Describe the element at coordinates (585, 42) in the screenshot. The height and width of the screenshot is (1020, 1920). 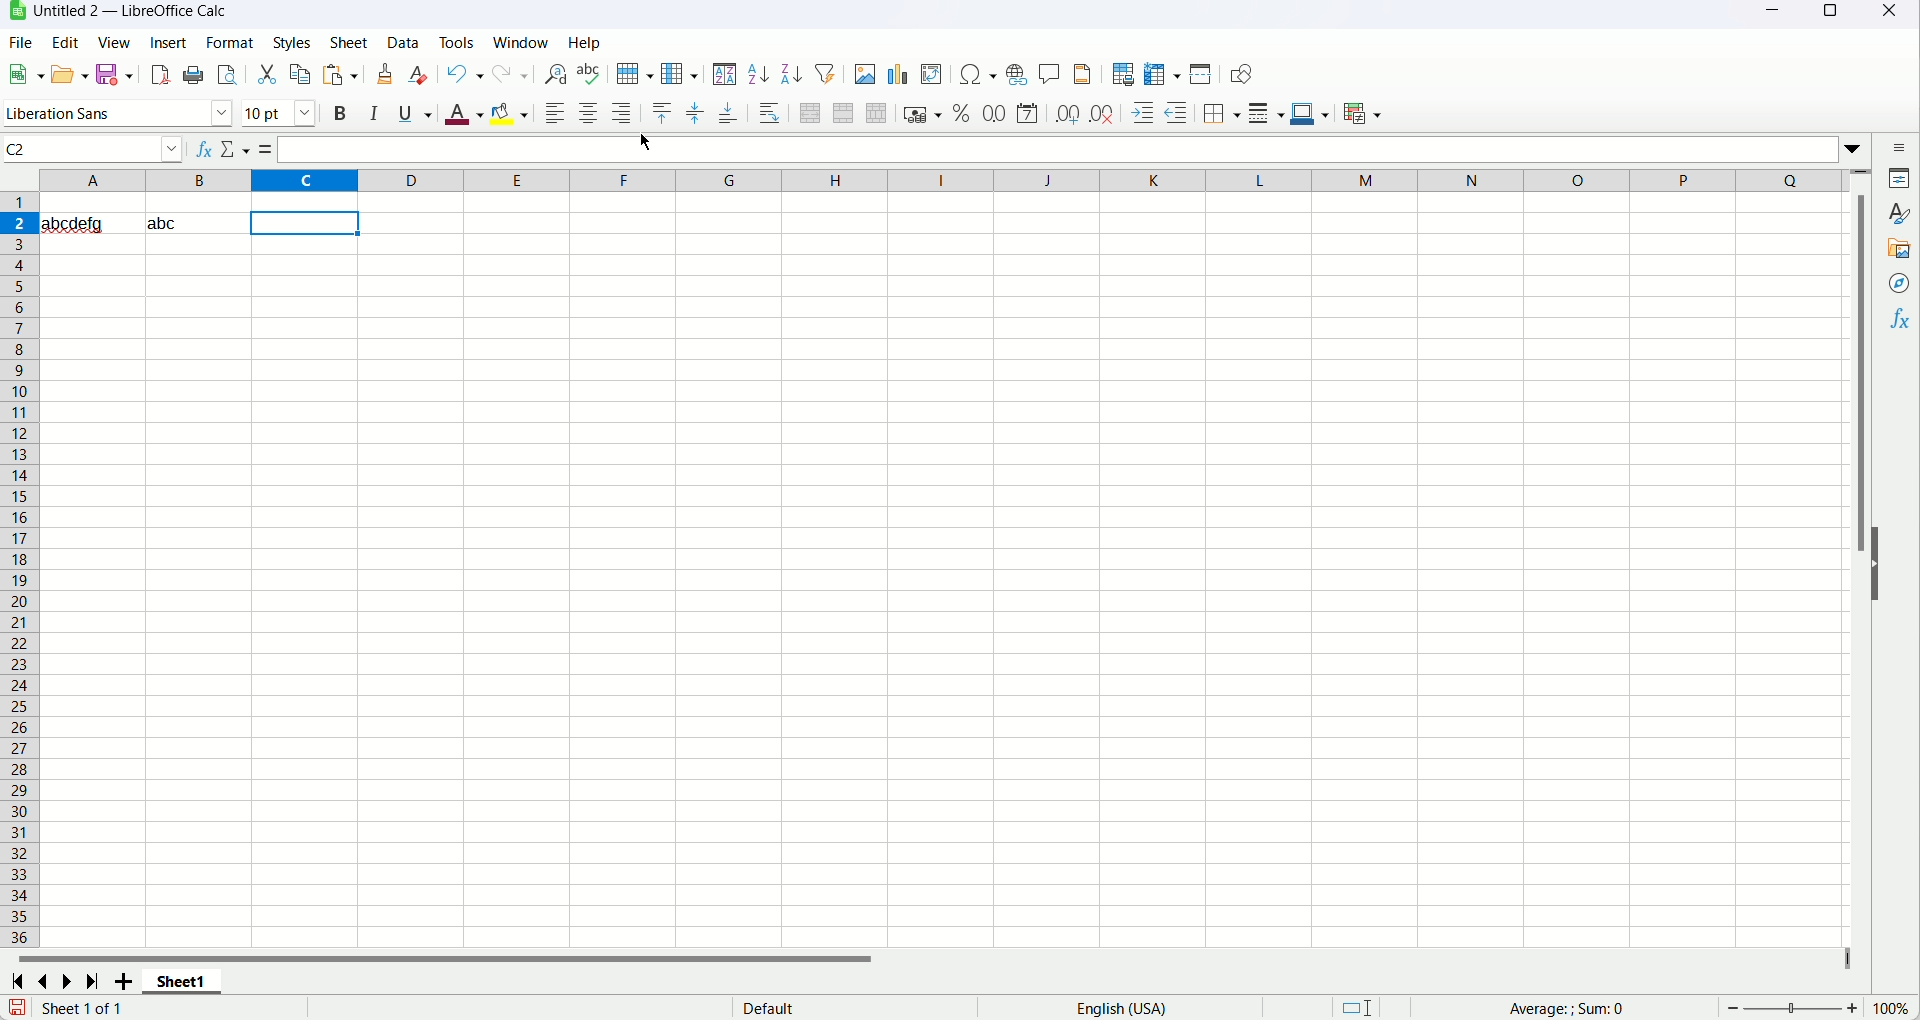
I see `help` at that location.